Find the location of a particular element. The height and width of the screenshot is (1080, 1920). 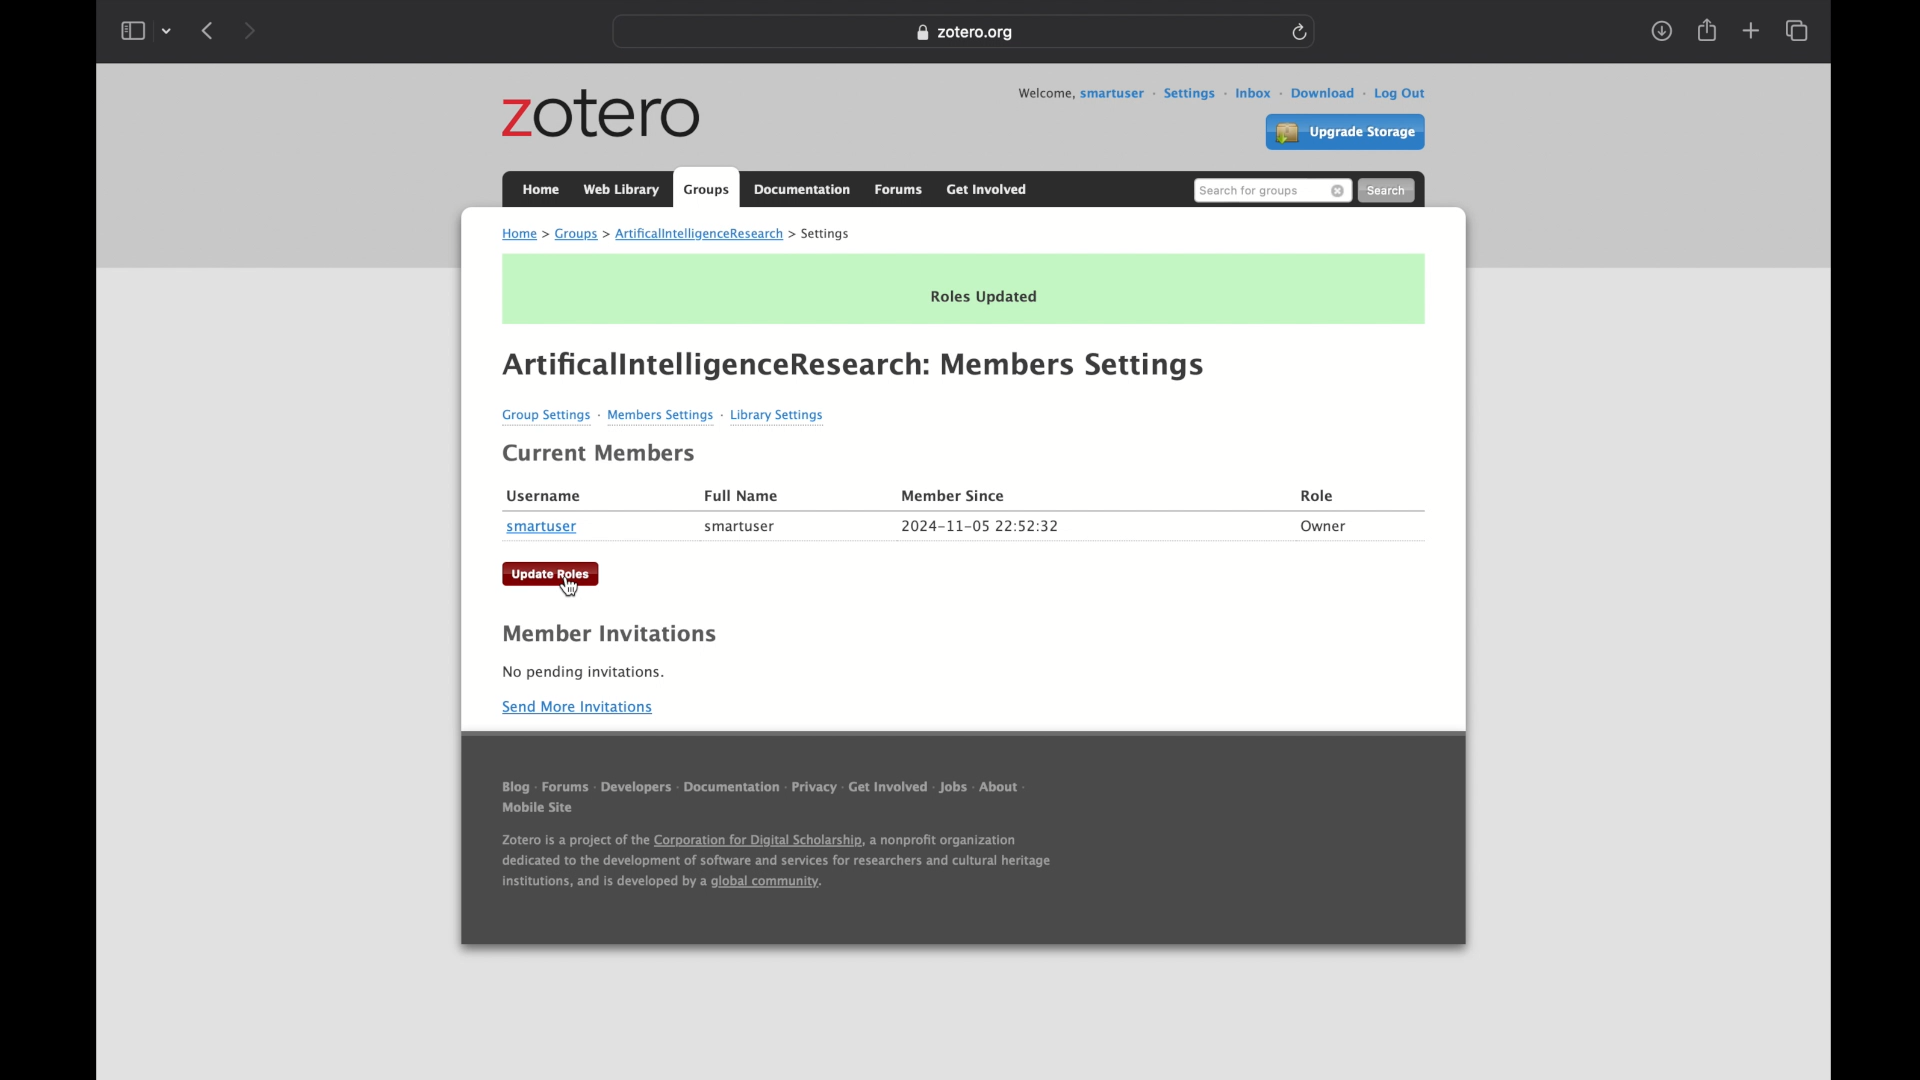

forward is located at coordinates (249, 32).